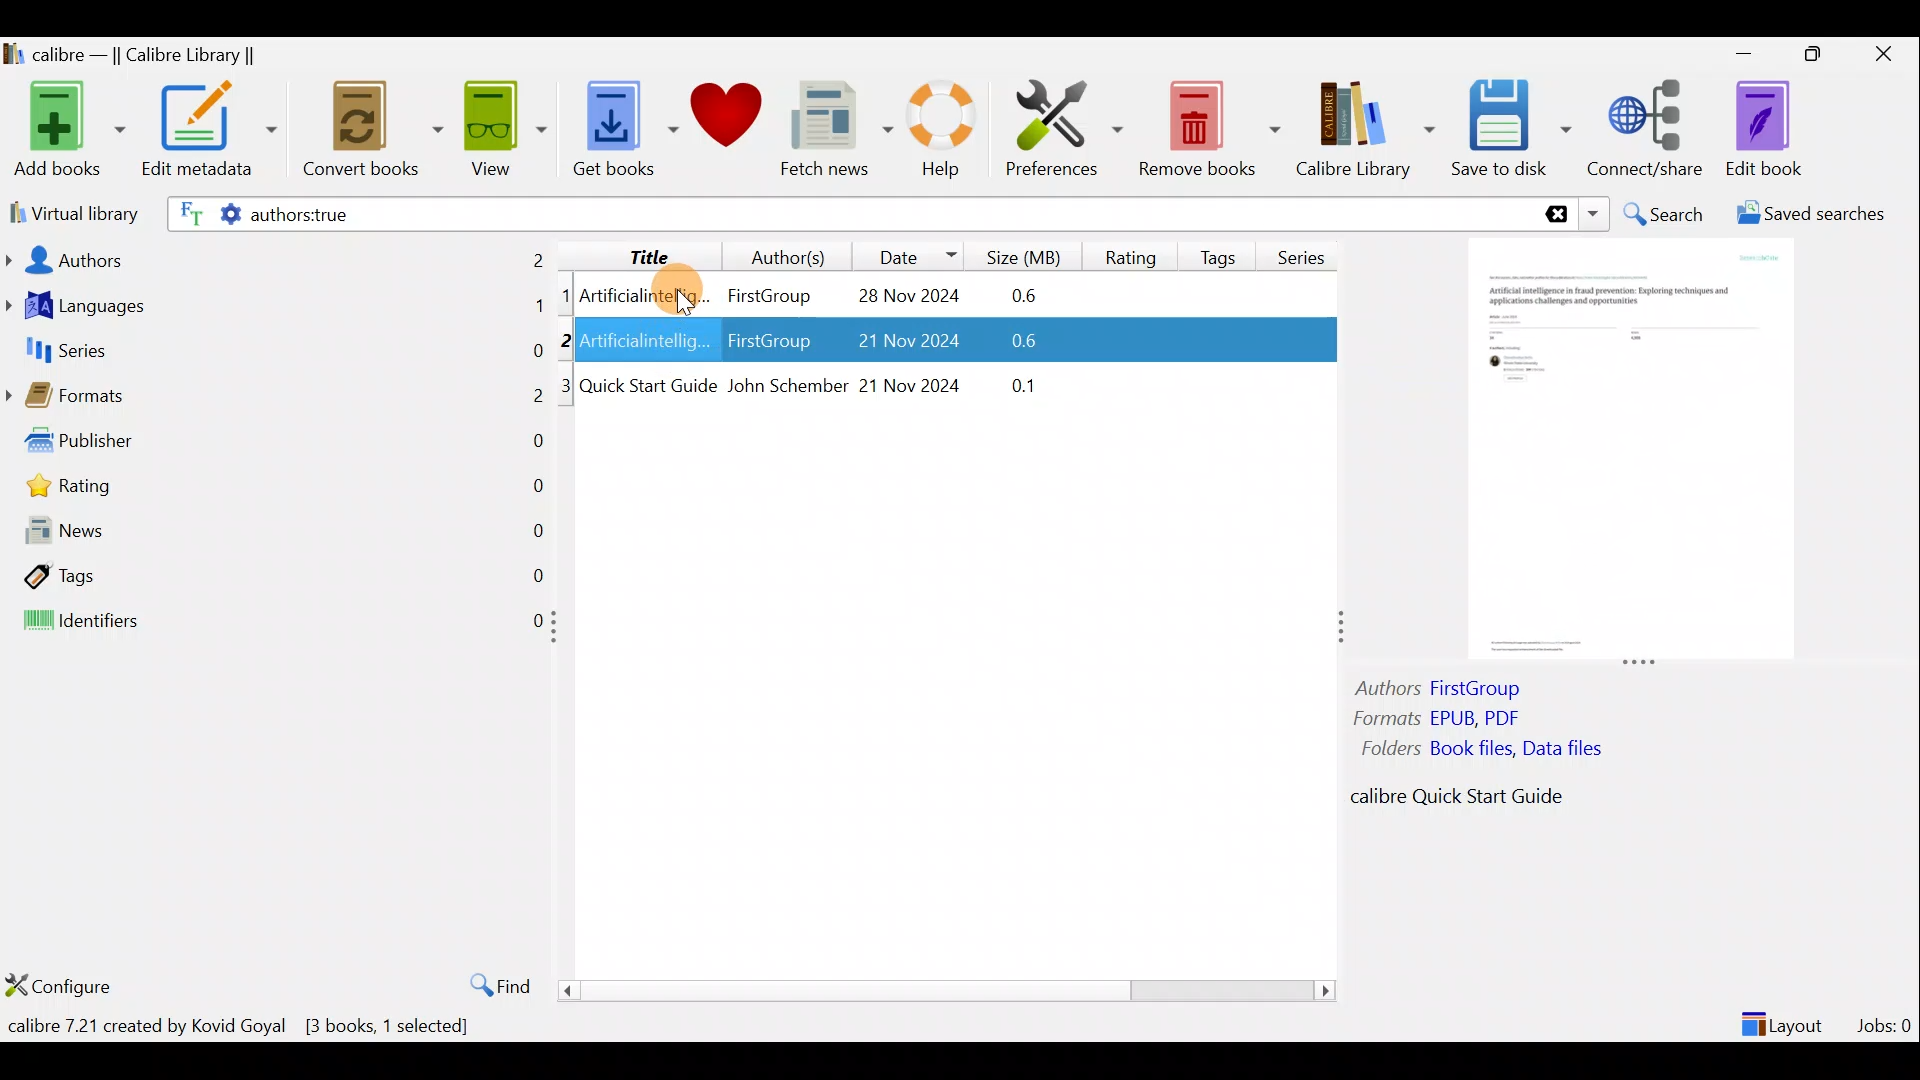  What do you see at coordinates (208, 133) in the screenshot?
I see `Edit metadata` at bounding box center [208, 133].